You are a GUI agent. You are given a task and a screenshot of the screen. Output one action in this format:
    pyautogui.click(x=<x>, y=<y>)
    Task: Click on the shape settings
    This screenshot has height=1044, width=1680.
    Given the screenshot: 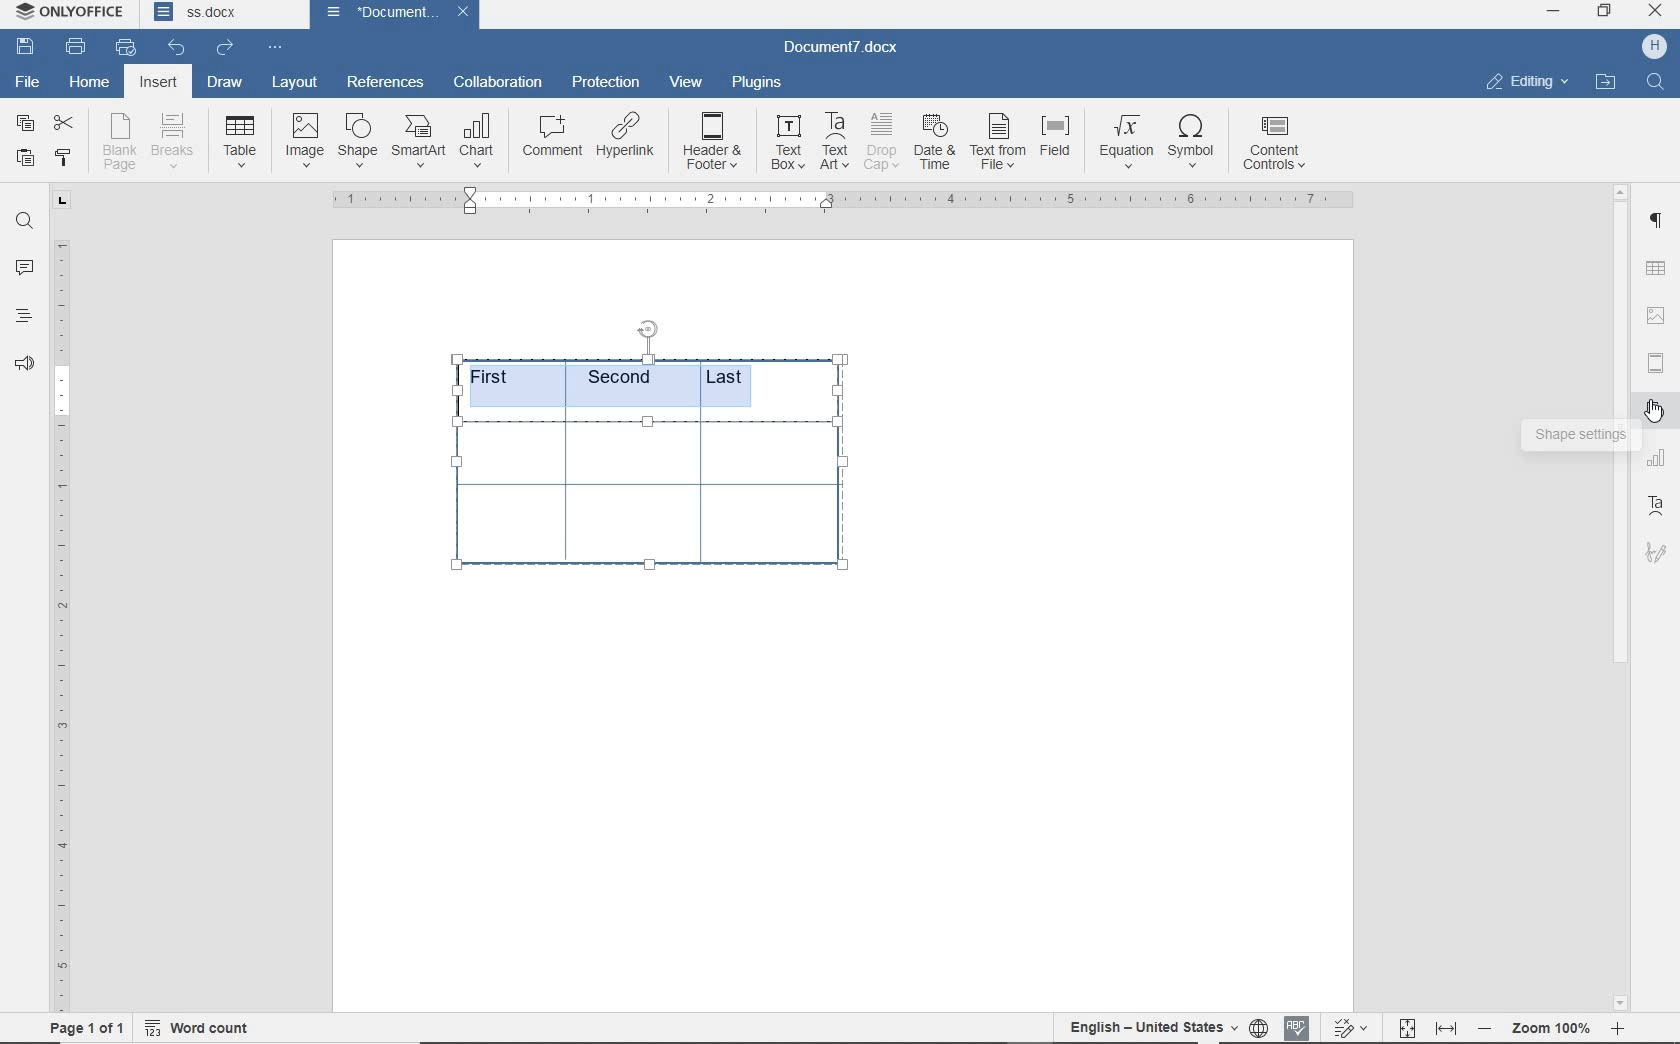 What is the action you would take?
    pyautogui.click(x=1653, y=413)
    